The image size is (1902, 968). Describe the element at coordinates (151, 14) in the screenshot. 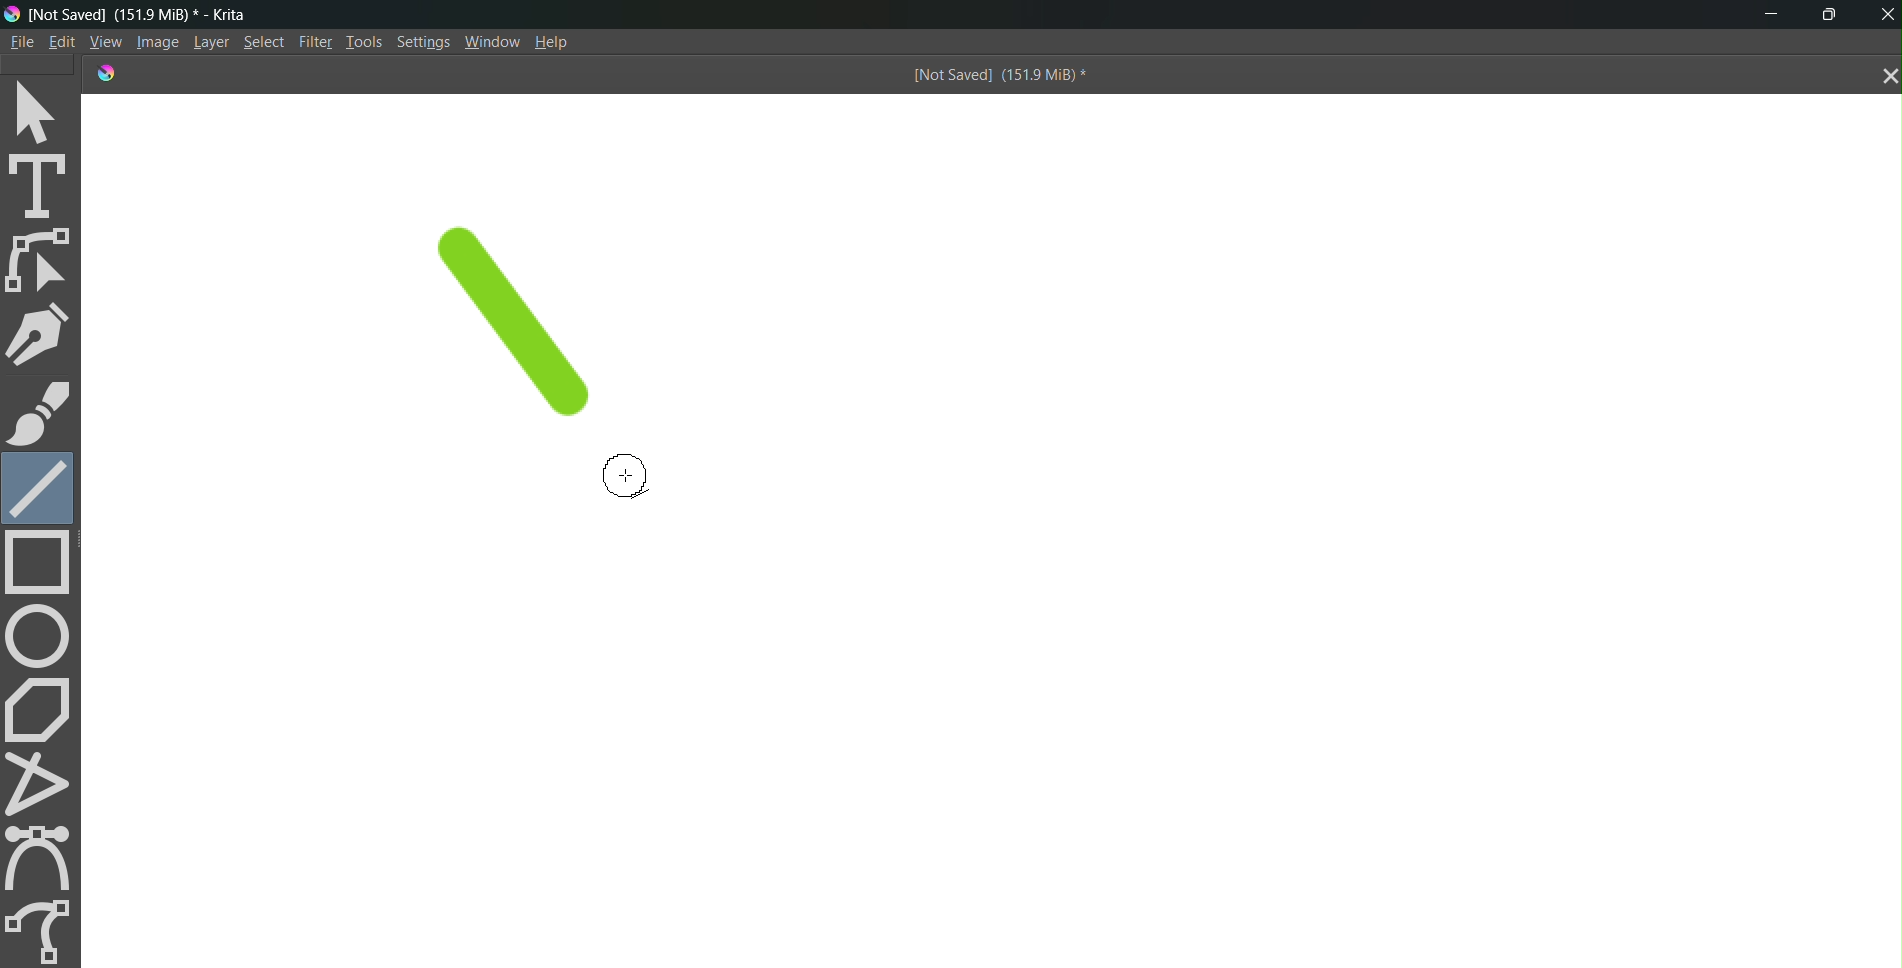

I see `[Not Saved] (151.9 MiB) * - Krita` at that location.